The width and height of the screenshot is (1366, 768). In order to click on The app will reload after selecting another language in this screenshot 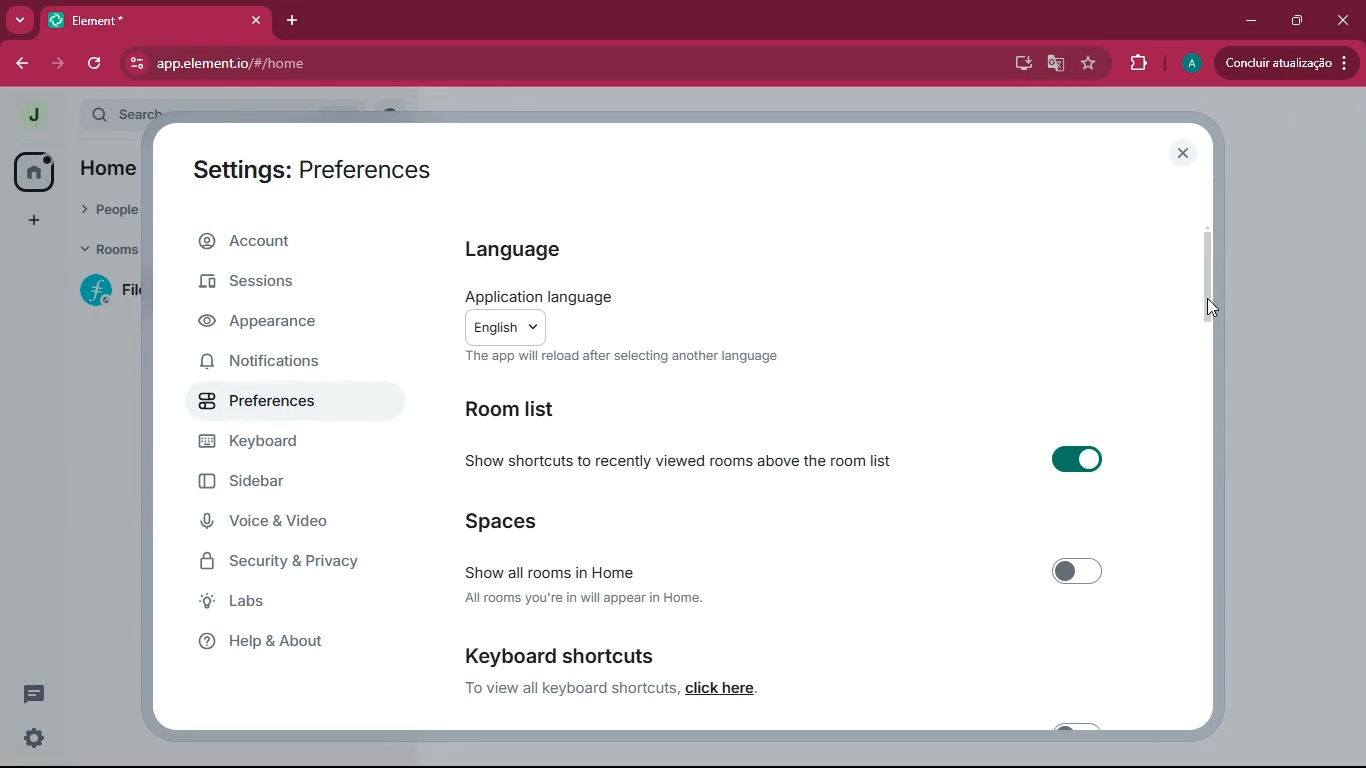, I will do `click(625, 357)`.